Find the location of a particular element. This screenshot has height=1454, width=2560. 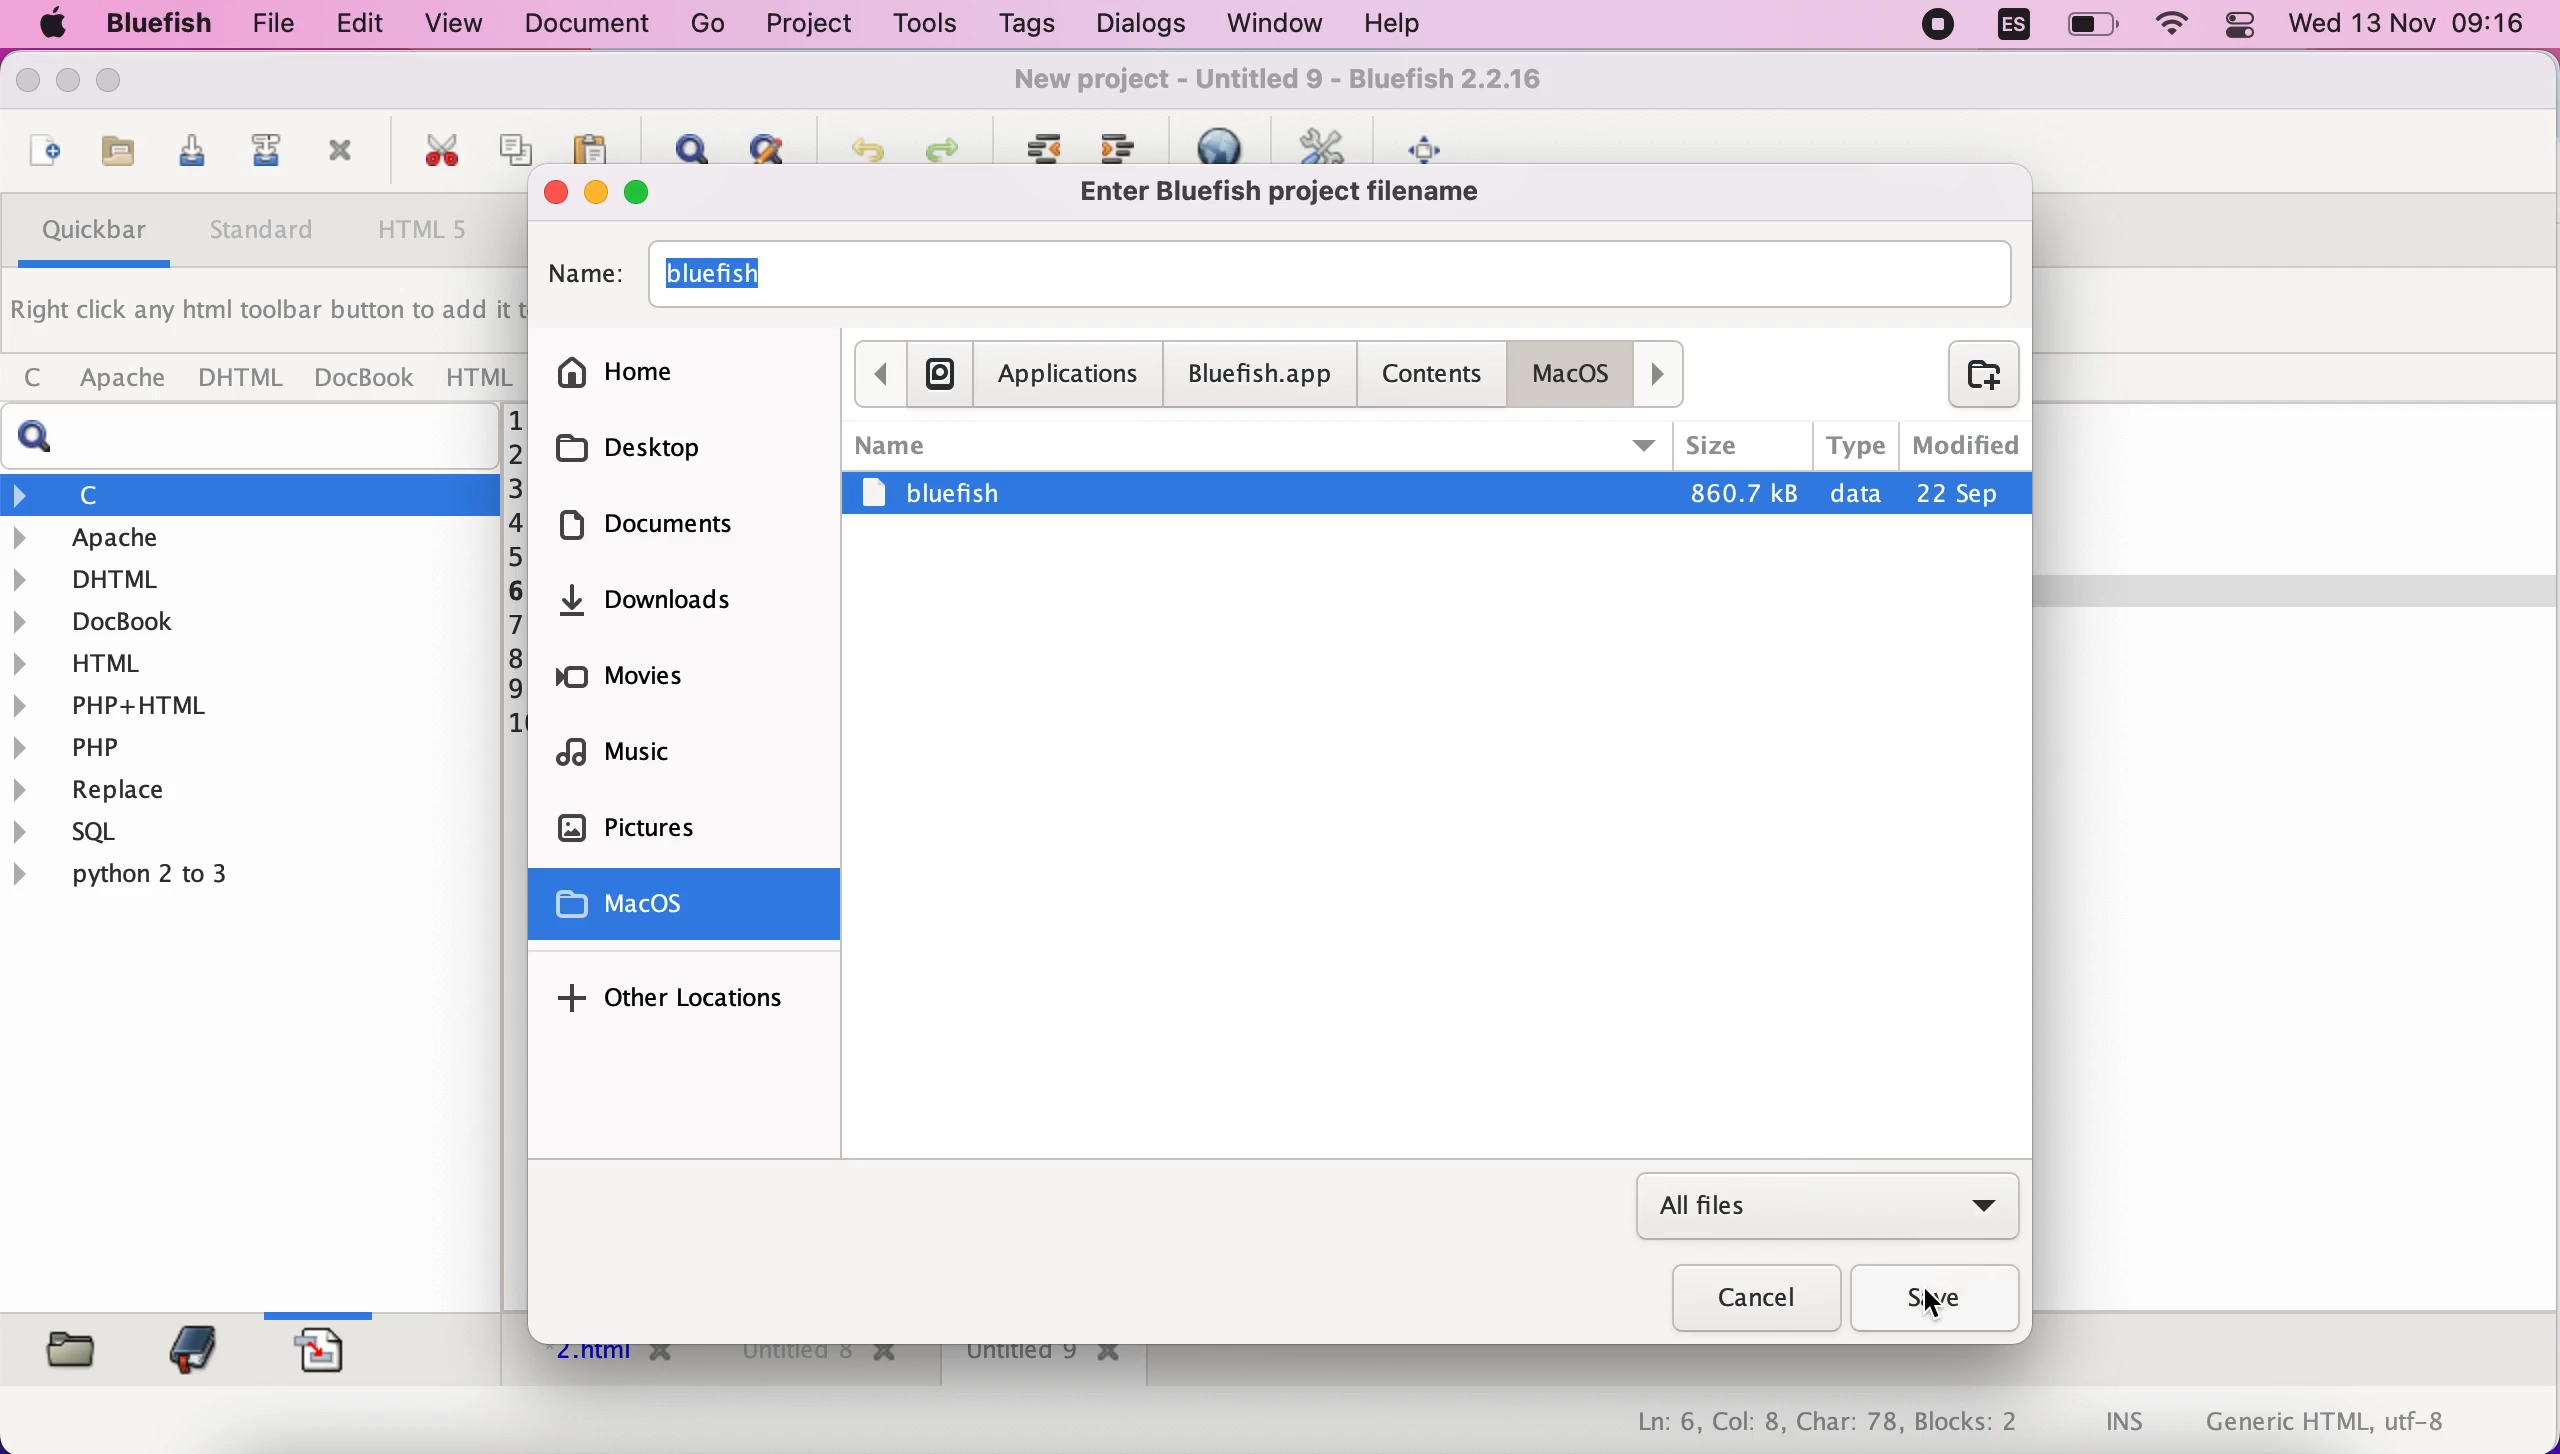

battery is located at coordinates (2096, 26).